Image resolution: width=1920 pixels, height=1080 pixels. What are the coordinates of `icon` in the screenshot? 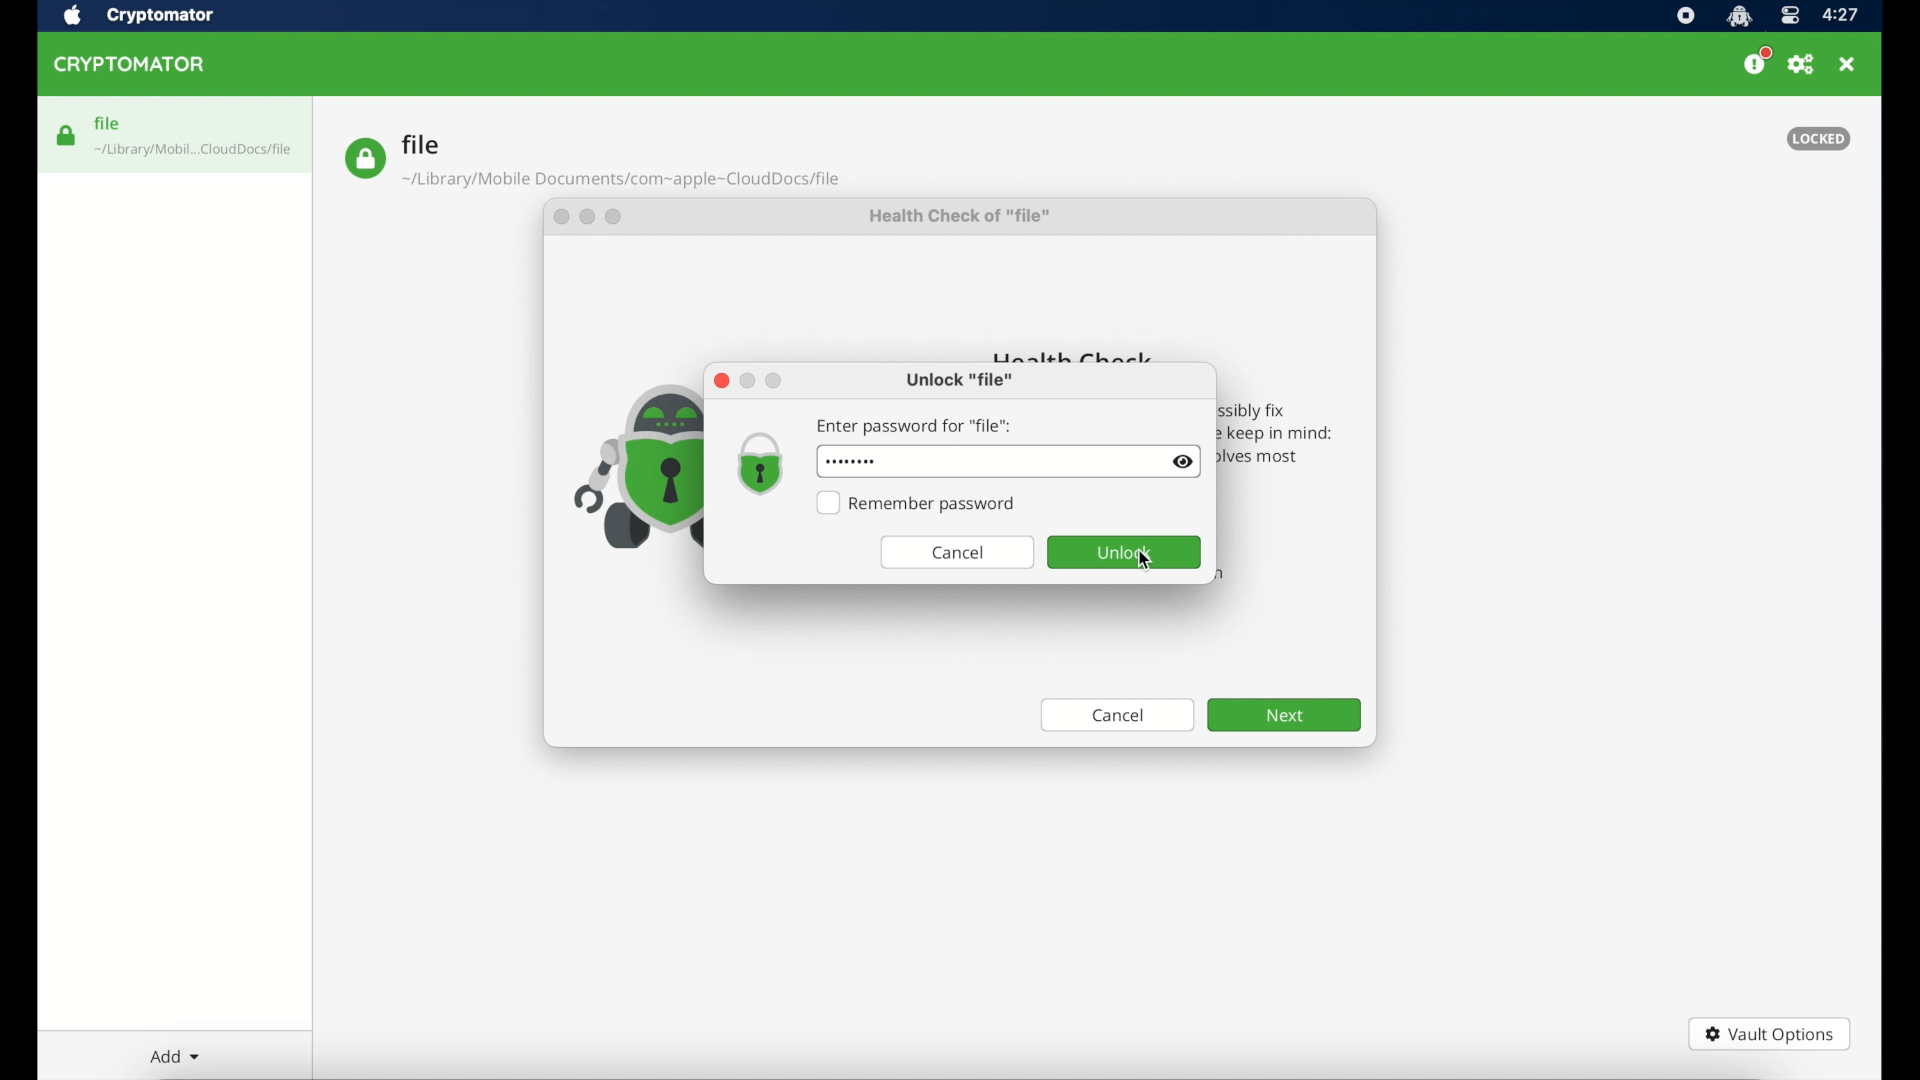 It's located at (632, 467).